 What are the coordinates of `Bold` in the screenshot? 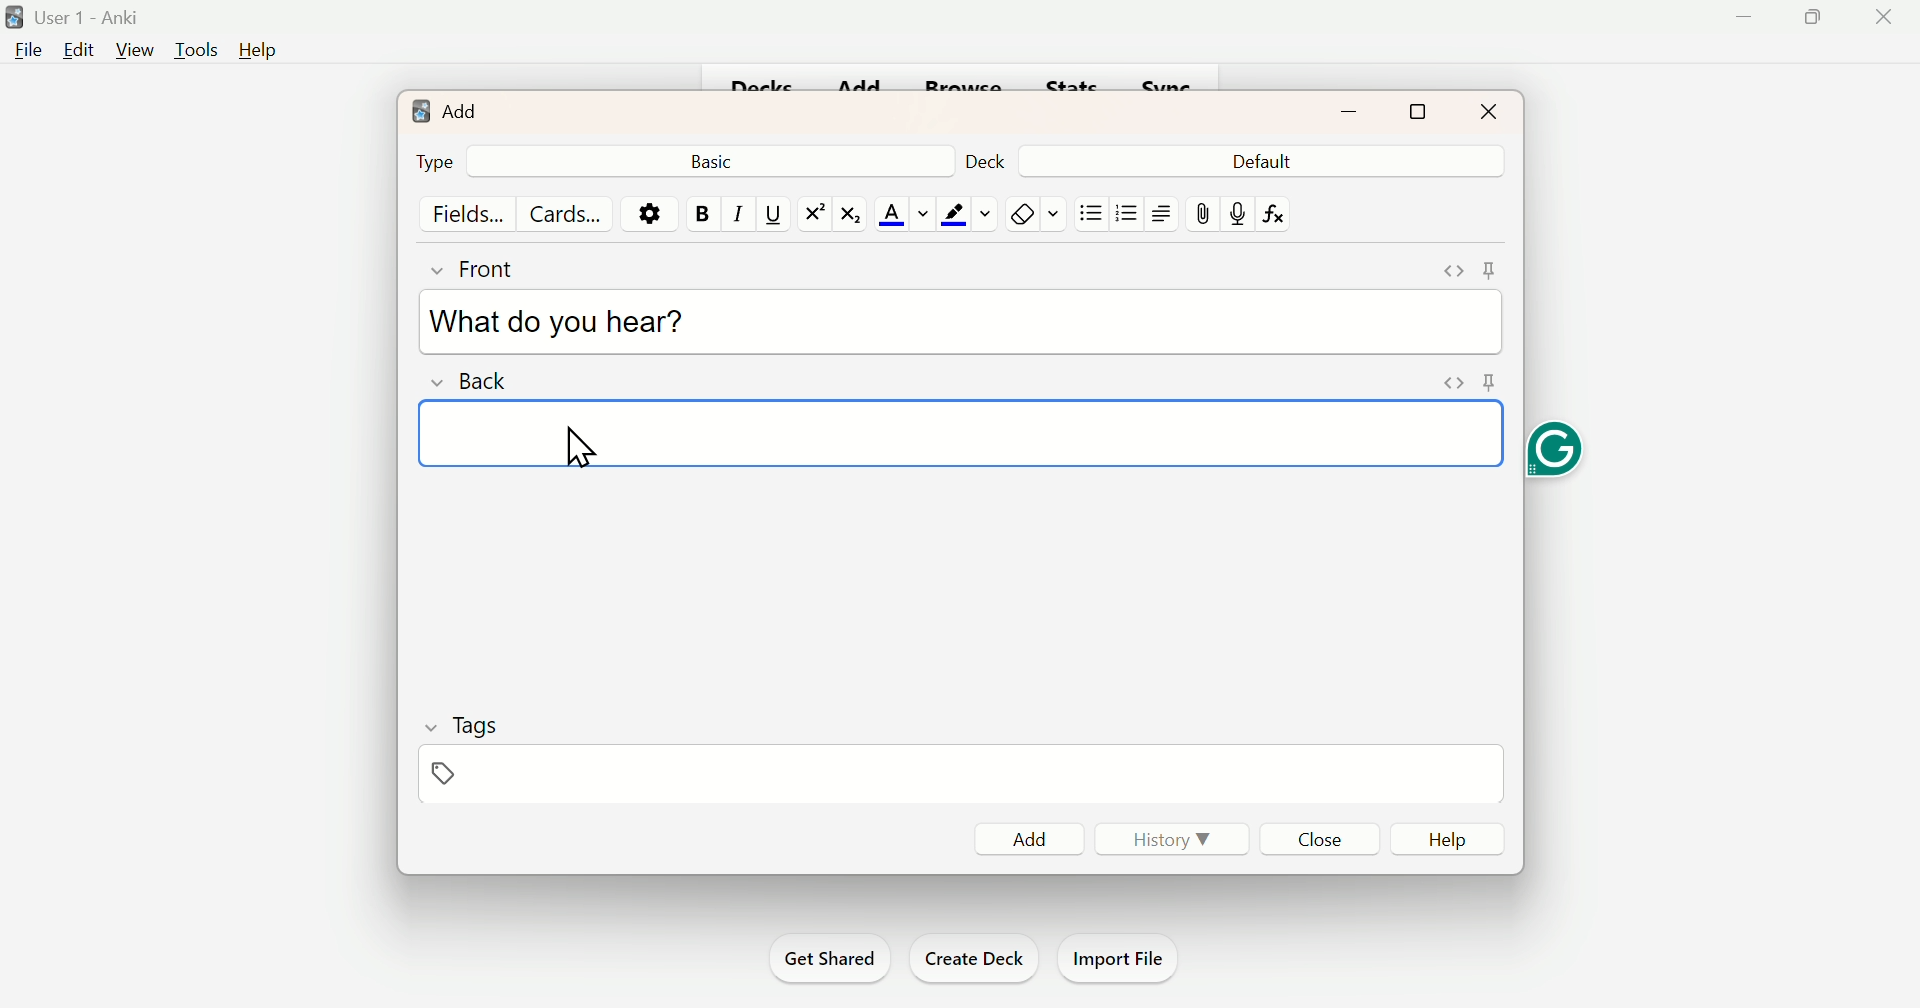 It's located at (697, 214).